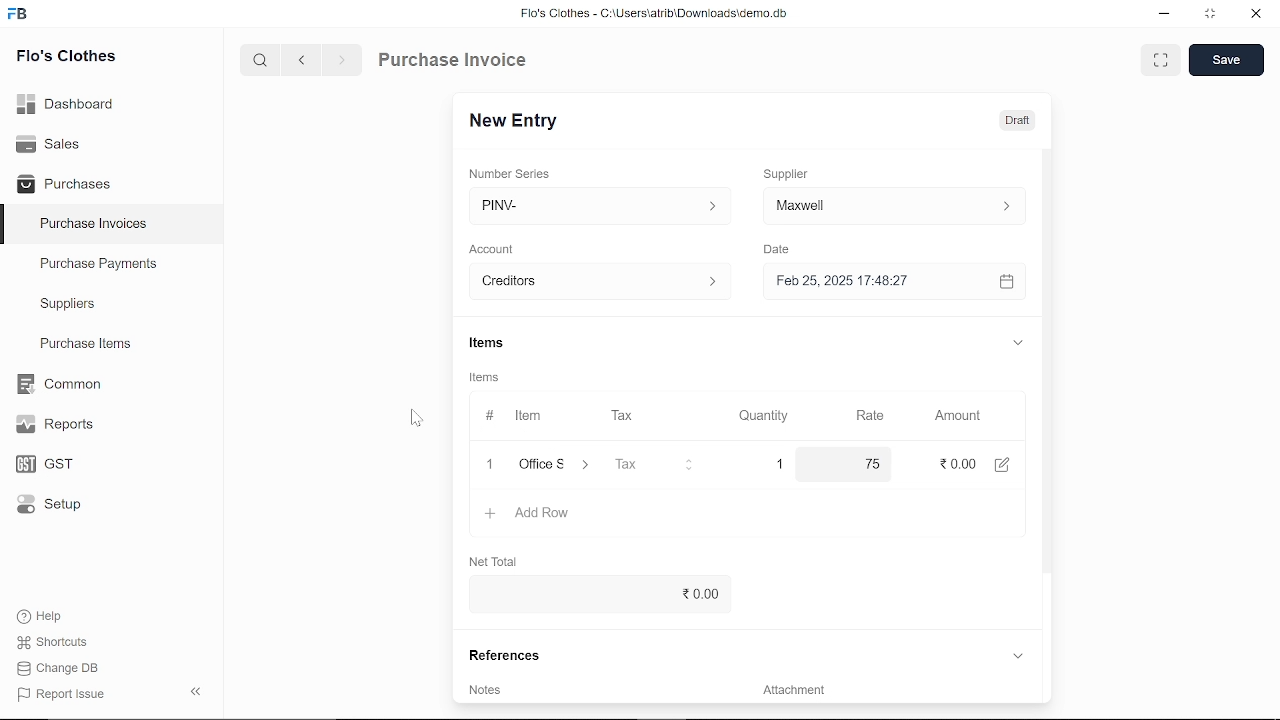 This screenshot has width=1280, height=720. Describe the element at coordinates (1009, 464) in the screenshot. I see `edit amount` at that location.